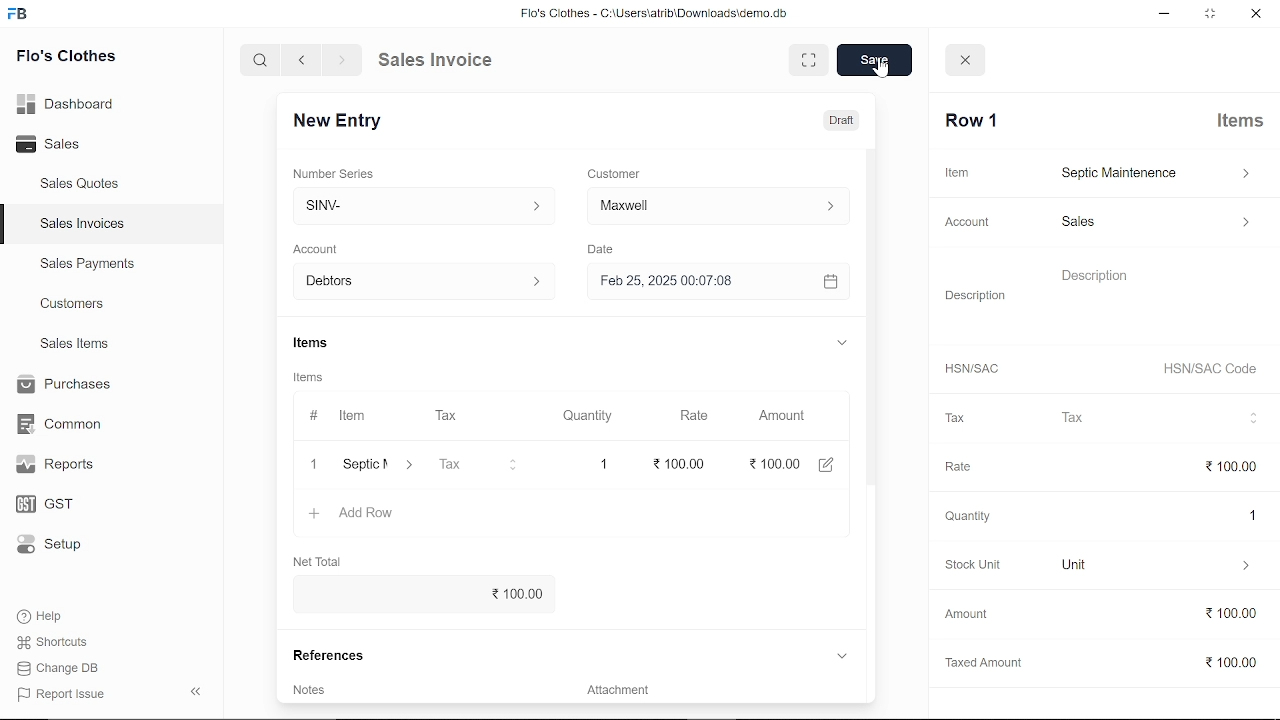 This screenshot has width=1280, height=720. Describe the element at coordinates (422, 592) in the screenshot. I see `0.00` at that location.